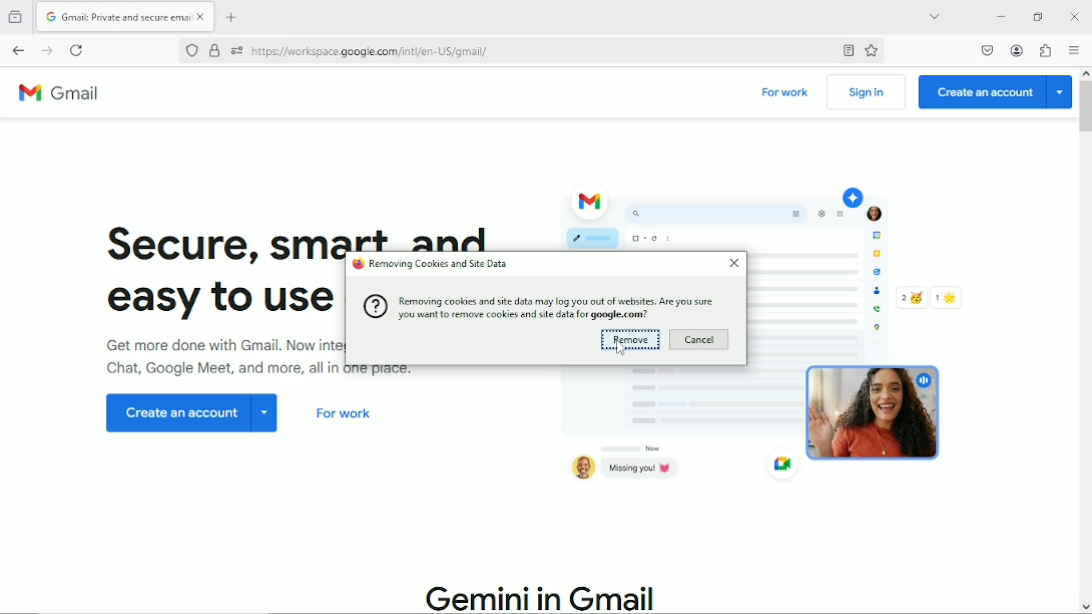 This screenshot has height=614, width=1092. What do you see at coordinates (18, 15) in the screenshot?
I see `View recent browsing` at bounding box center [18, 15].